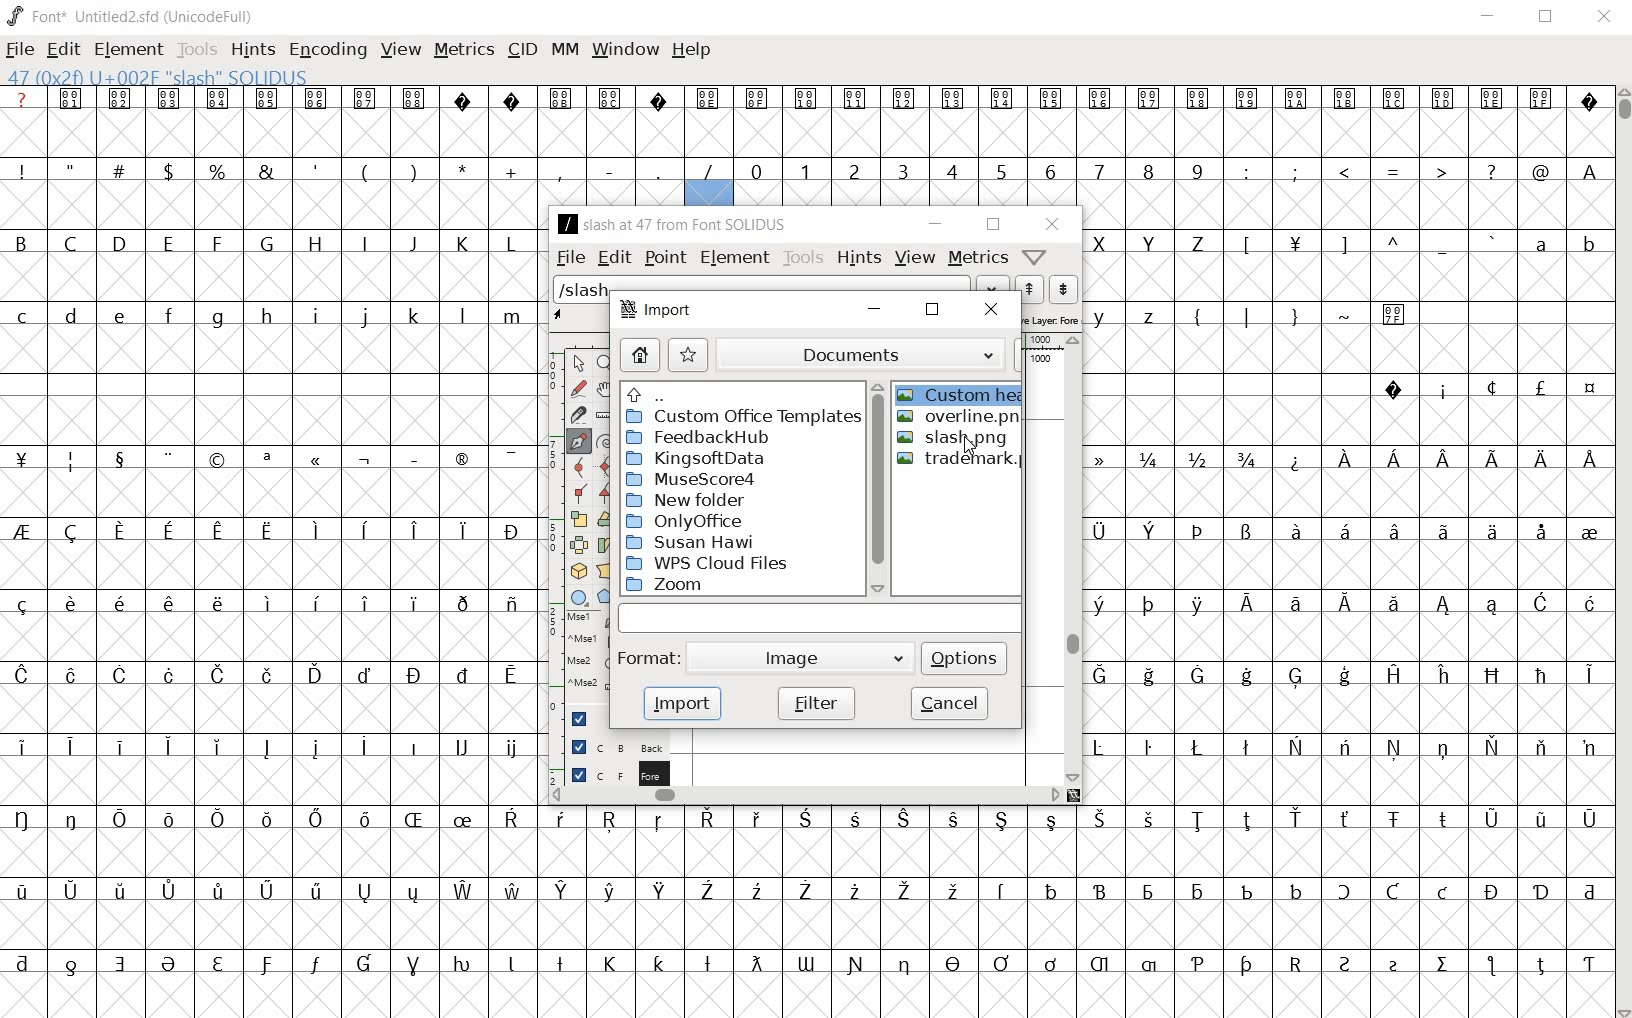 The width and height of the screenshot is (1632, 1018). What do you see at coordinates (273, 782) in the screenshot?
I see `empty cells` at bounding box center [273, 782].